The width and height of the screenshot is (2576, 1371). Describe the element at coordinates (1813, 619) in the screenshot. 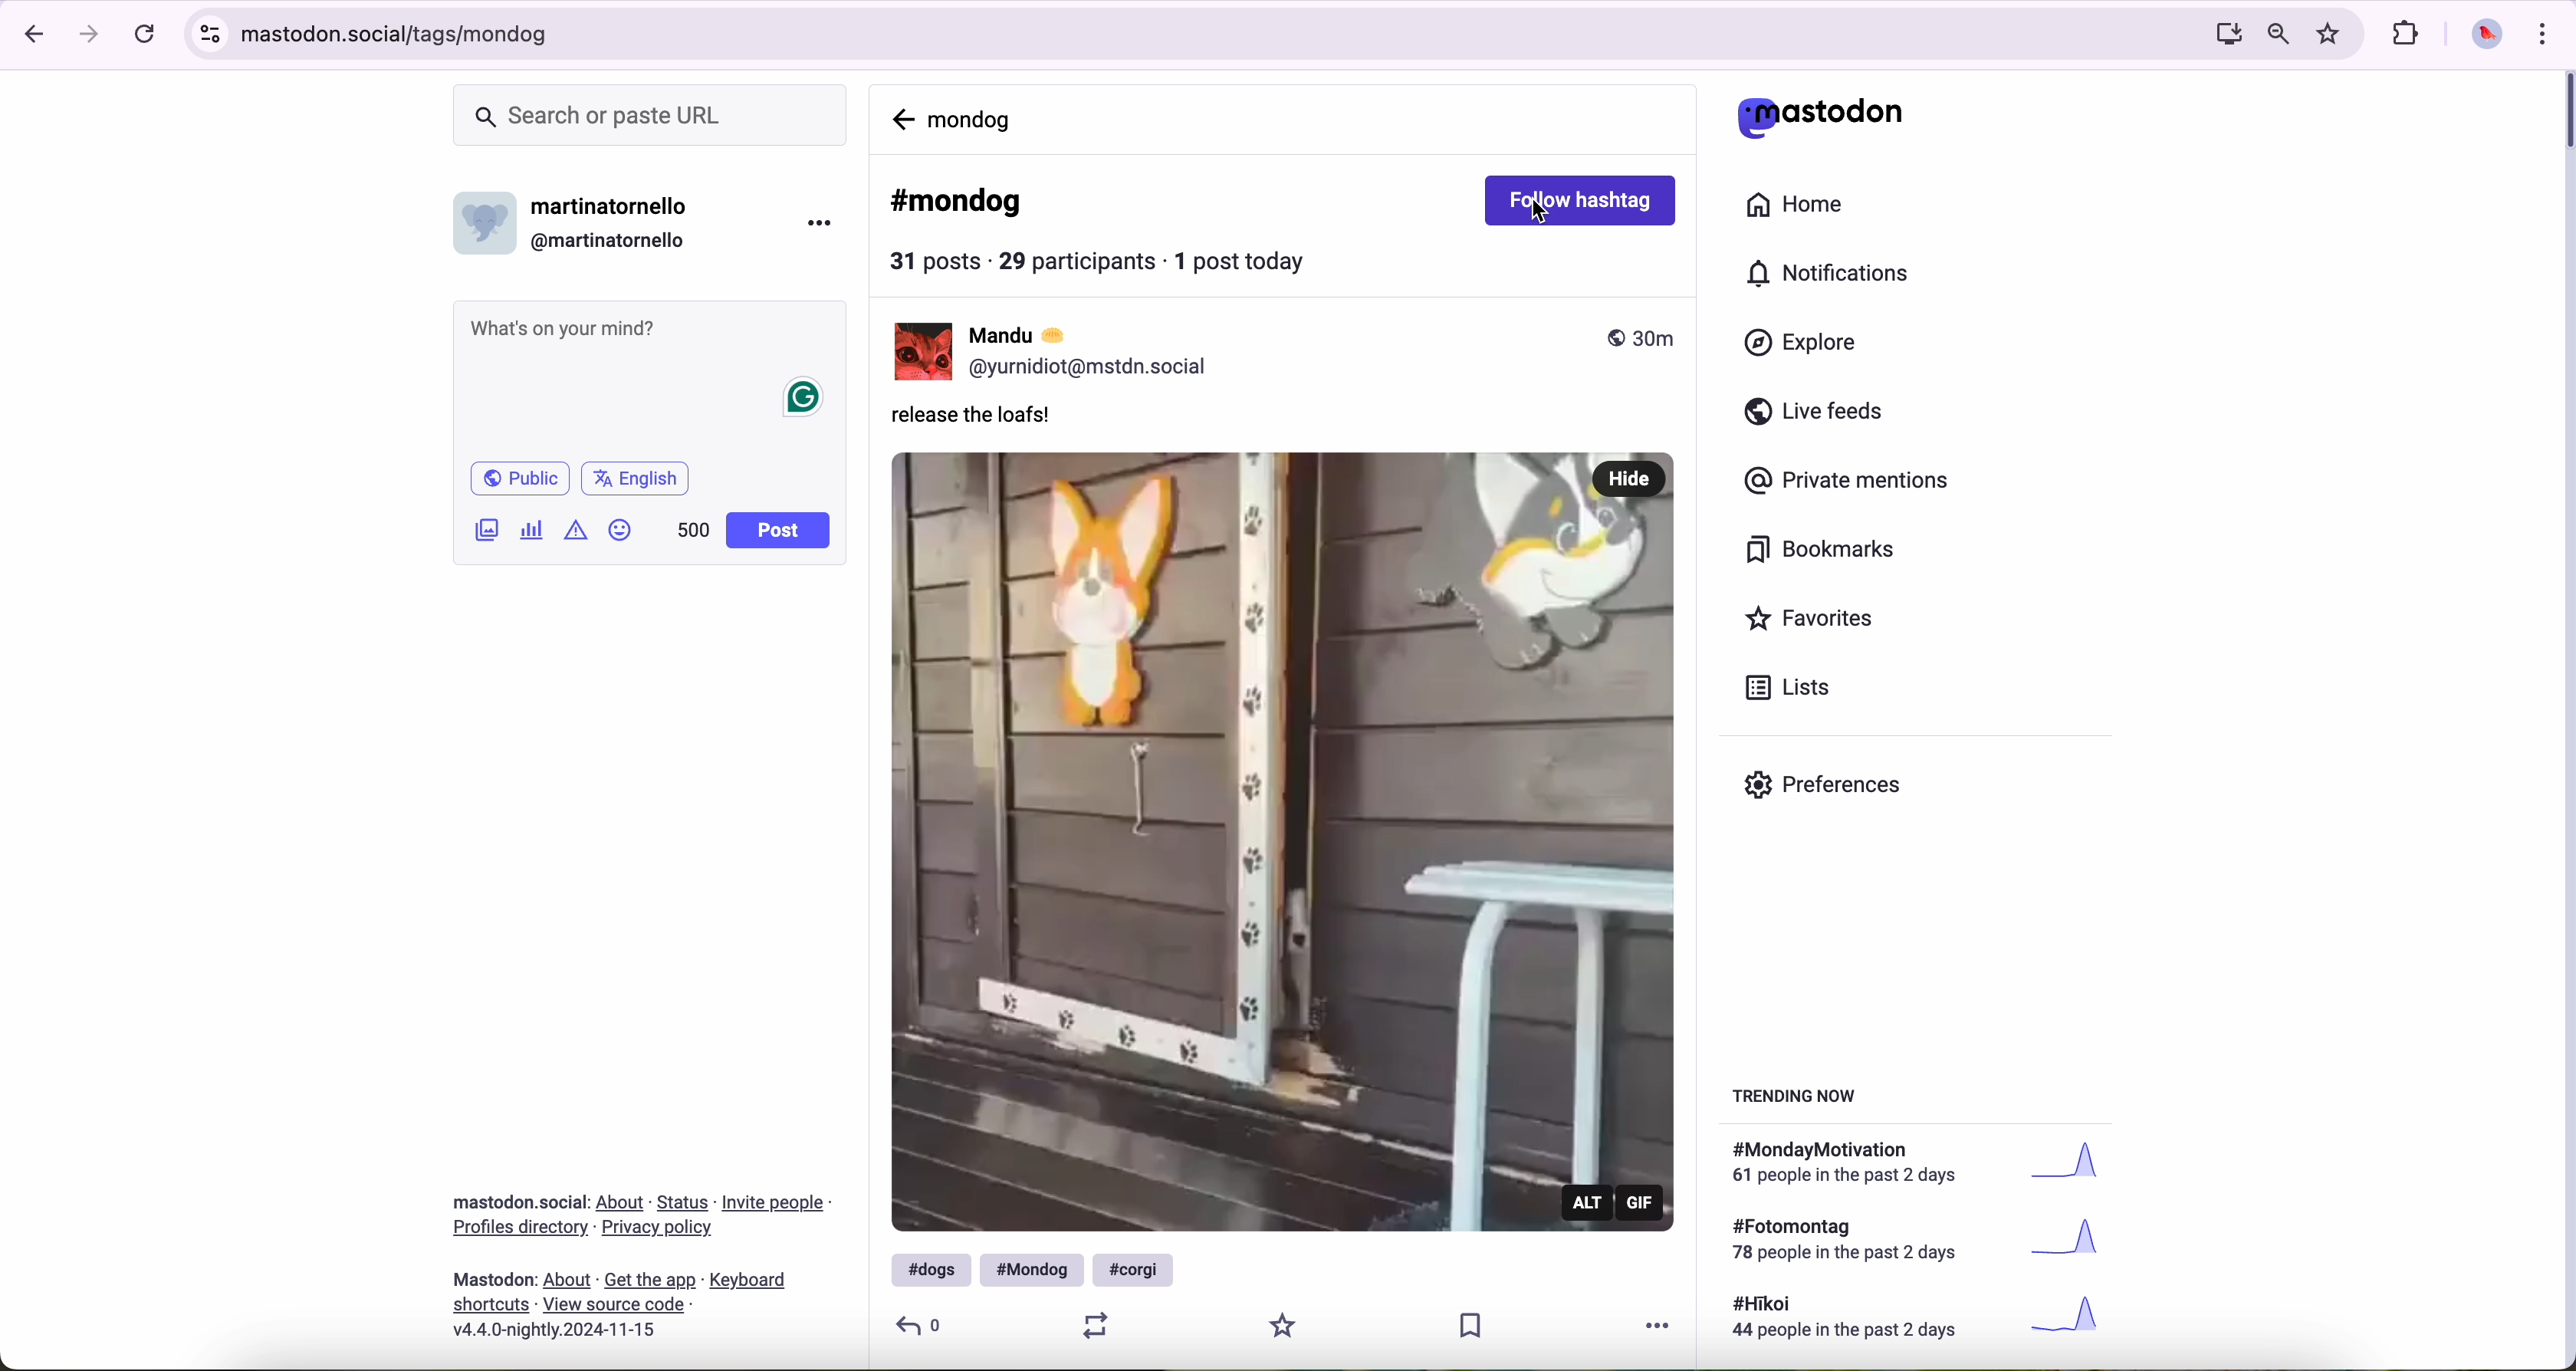

I see `favorites` at that location.